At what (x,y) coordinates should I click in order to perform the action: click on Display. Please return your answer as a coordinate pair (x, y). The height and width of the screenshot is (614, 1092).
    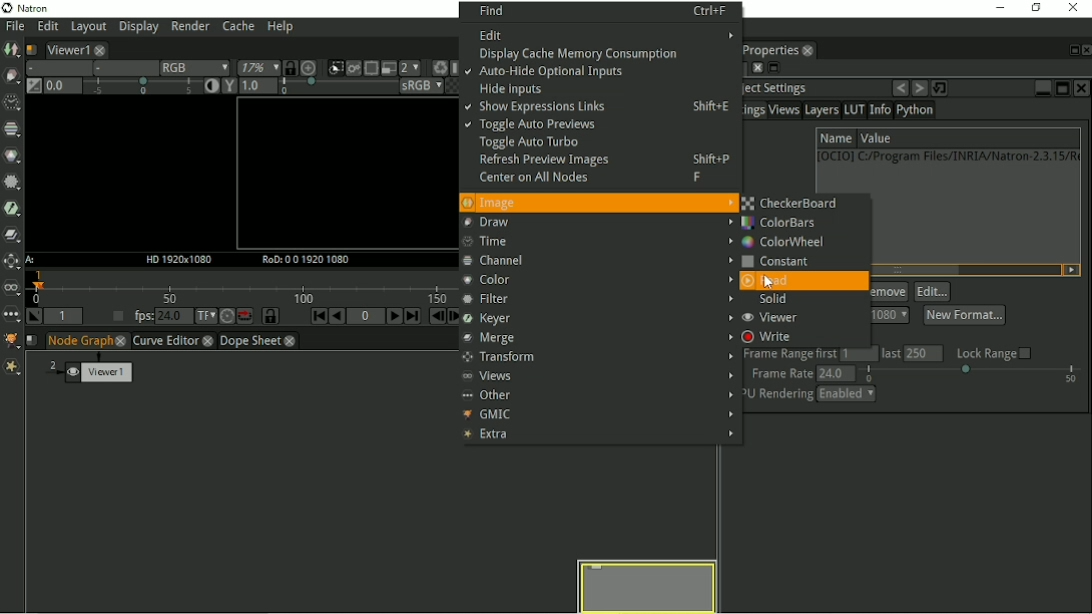
    Looking at the image, I should click on (139, 28).